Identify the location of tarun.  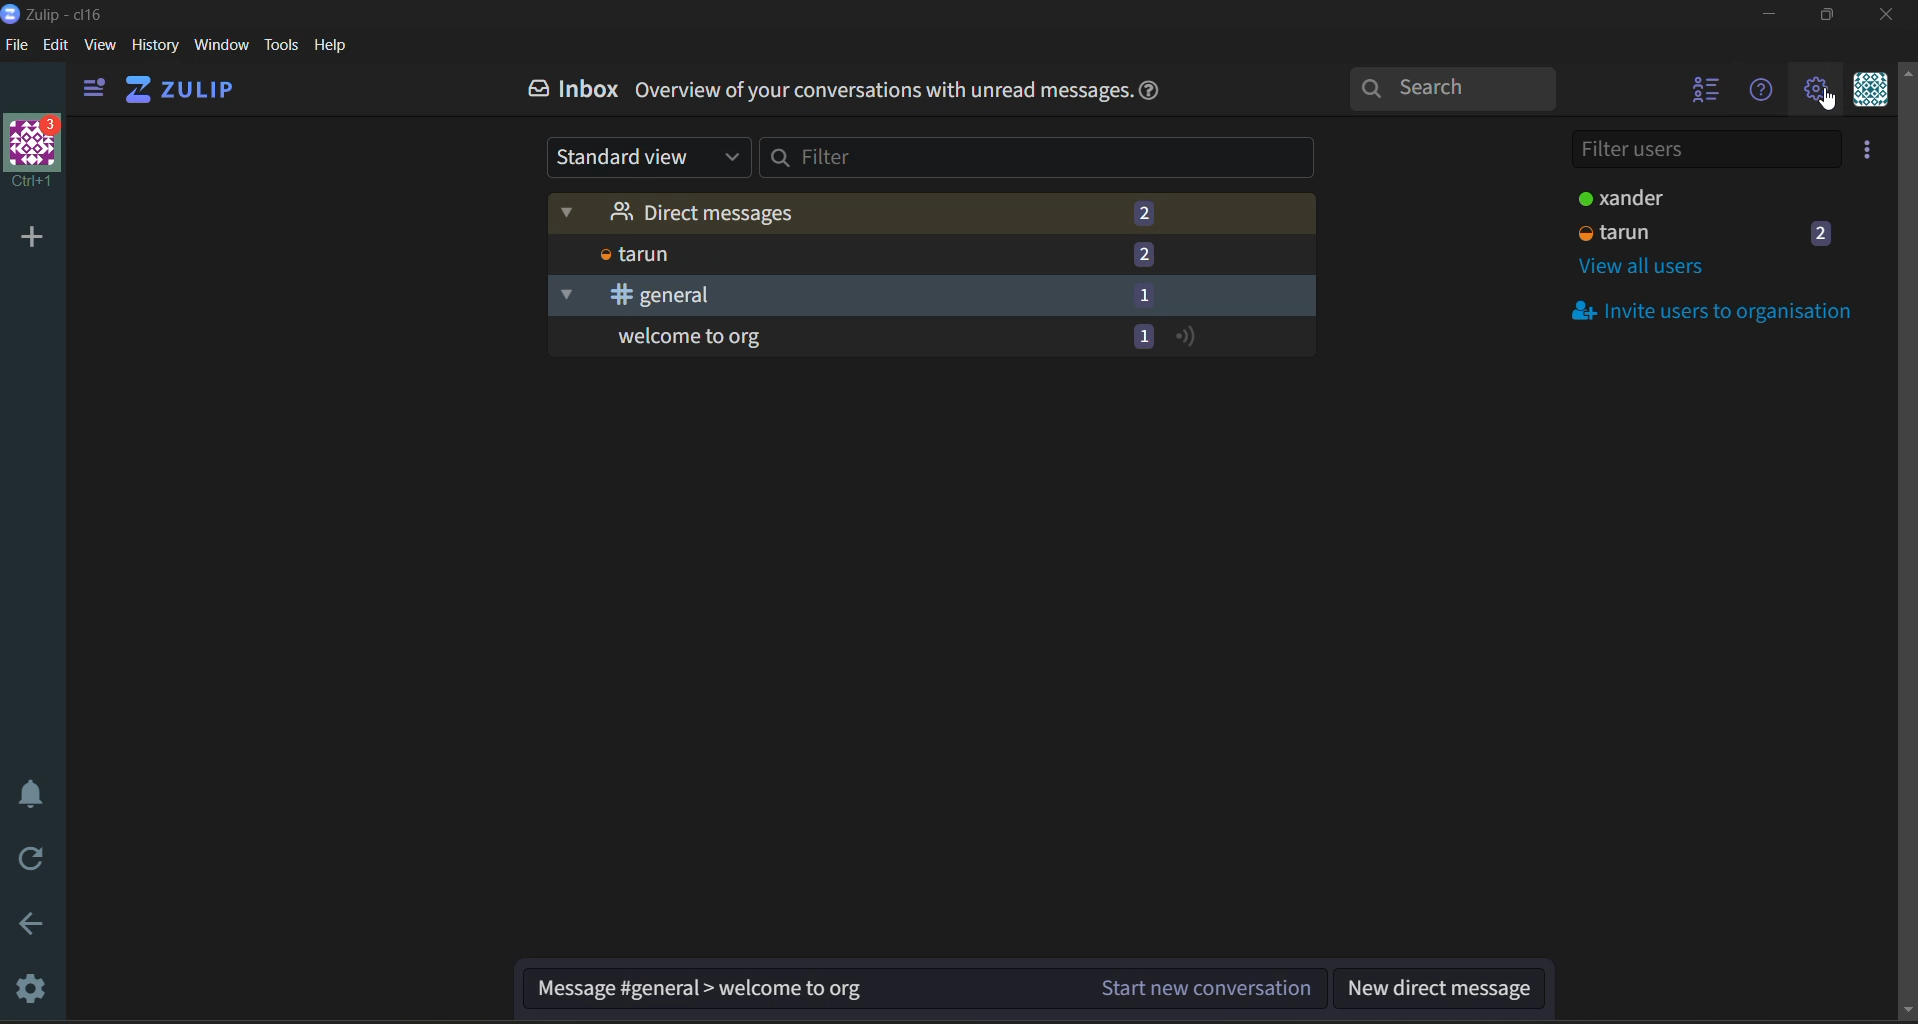
(828, 253).